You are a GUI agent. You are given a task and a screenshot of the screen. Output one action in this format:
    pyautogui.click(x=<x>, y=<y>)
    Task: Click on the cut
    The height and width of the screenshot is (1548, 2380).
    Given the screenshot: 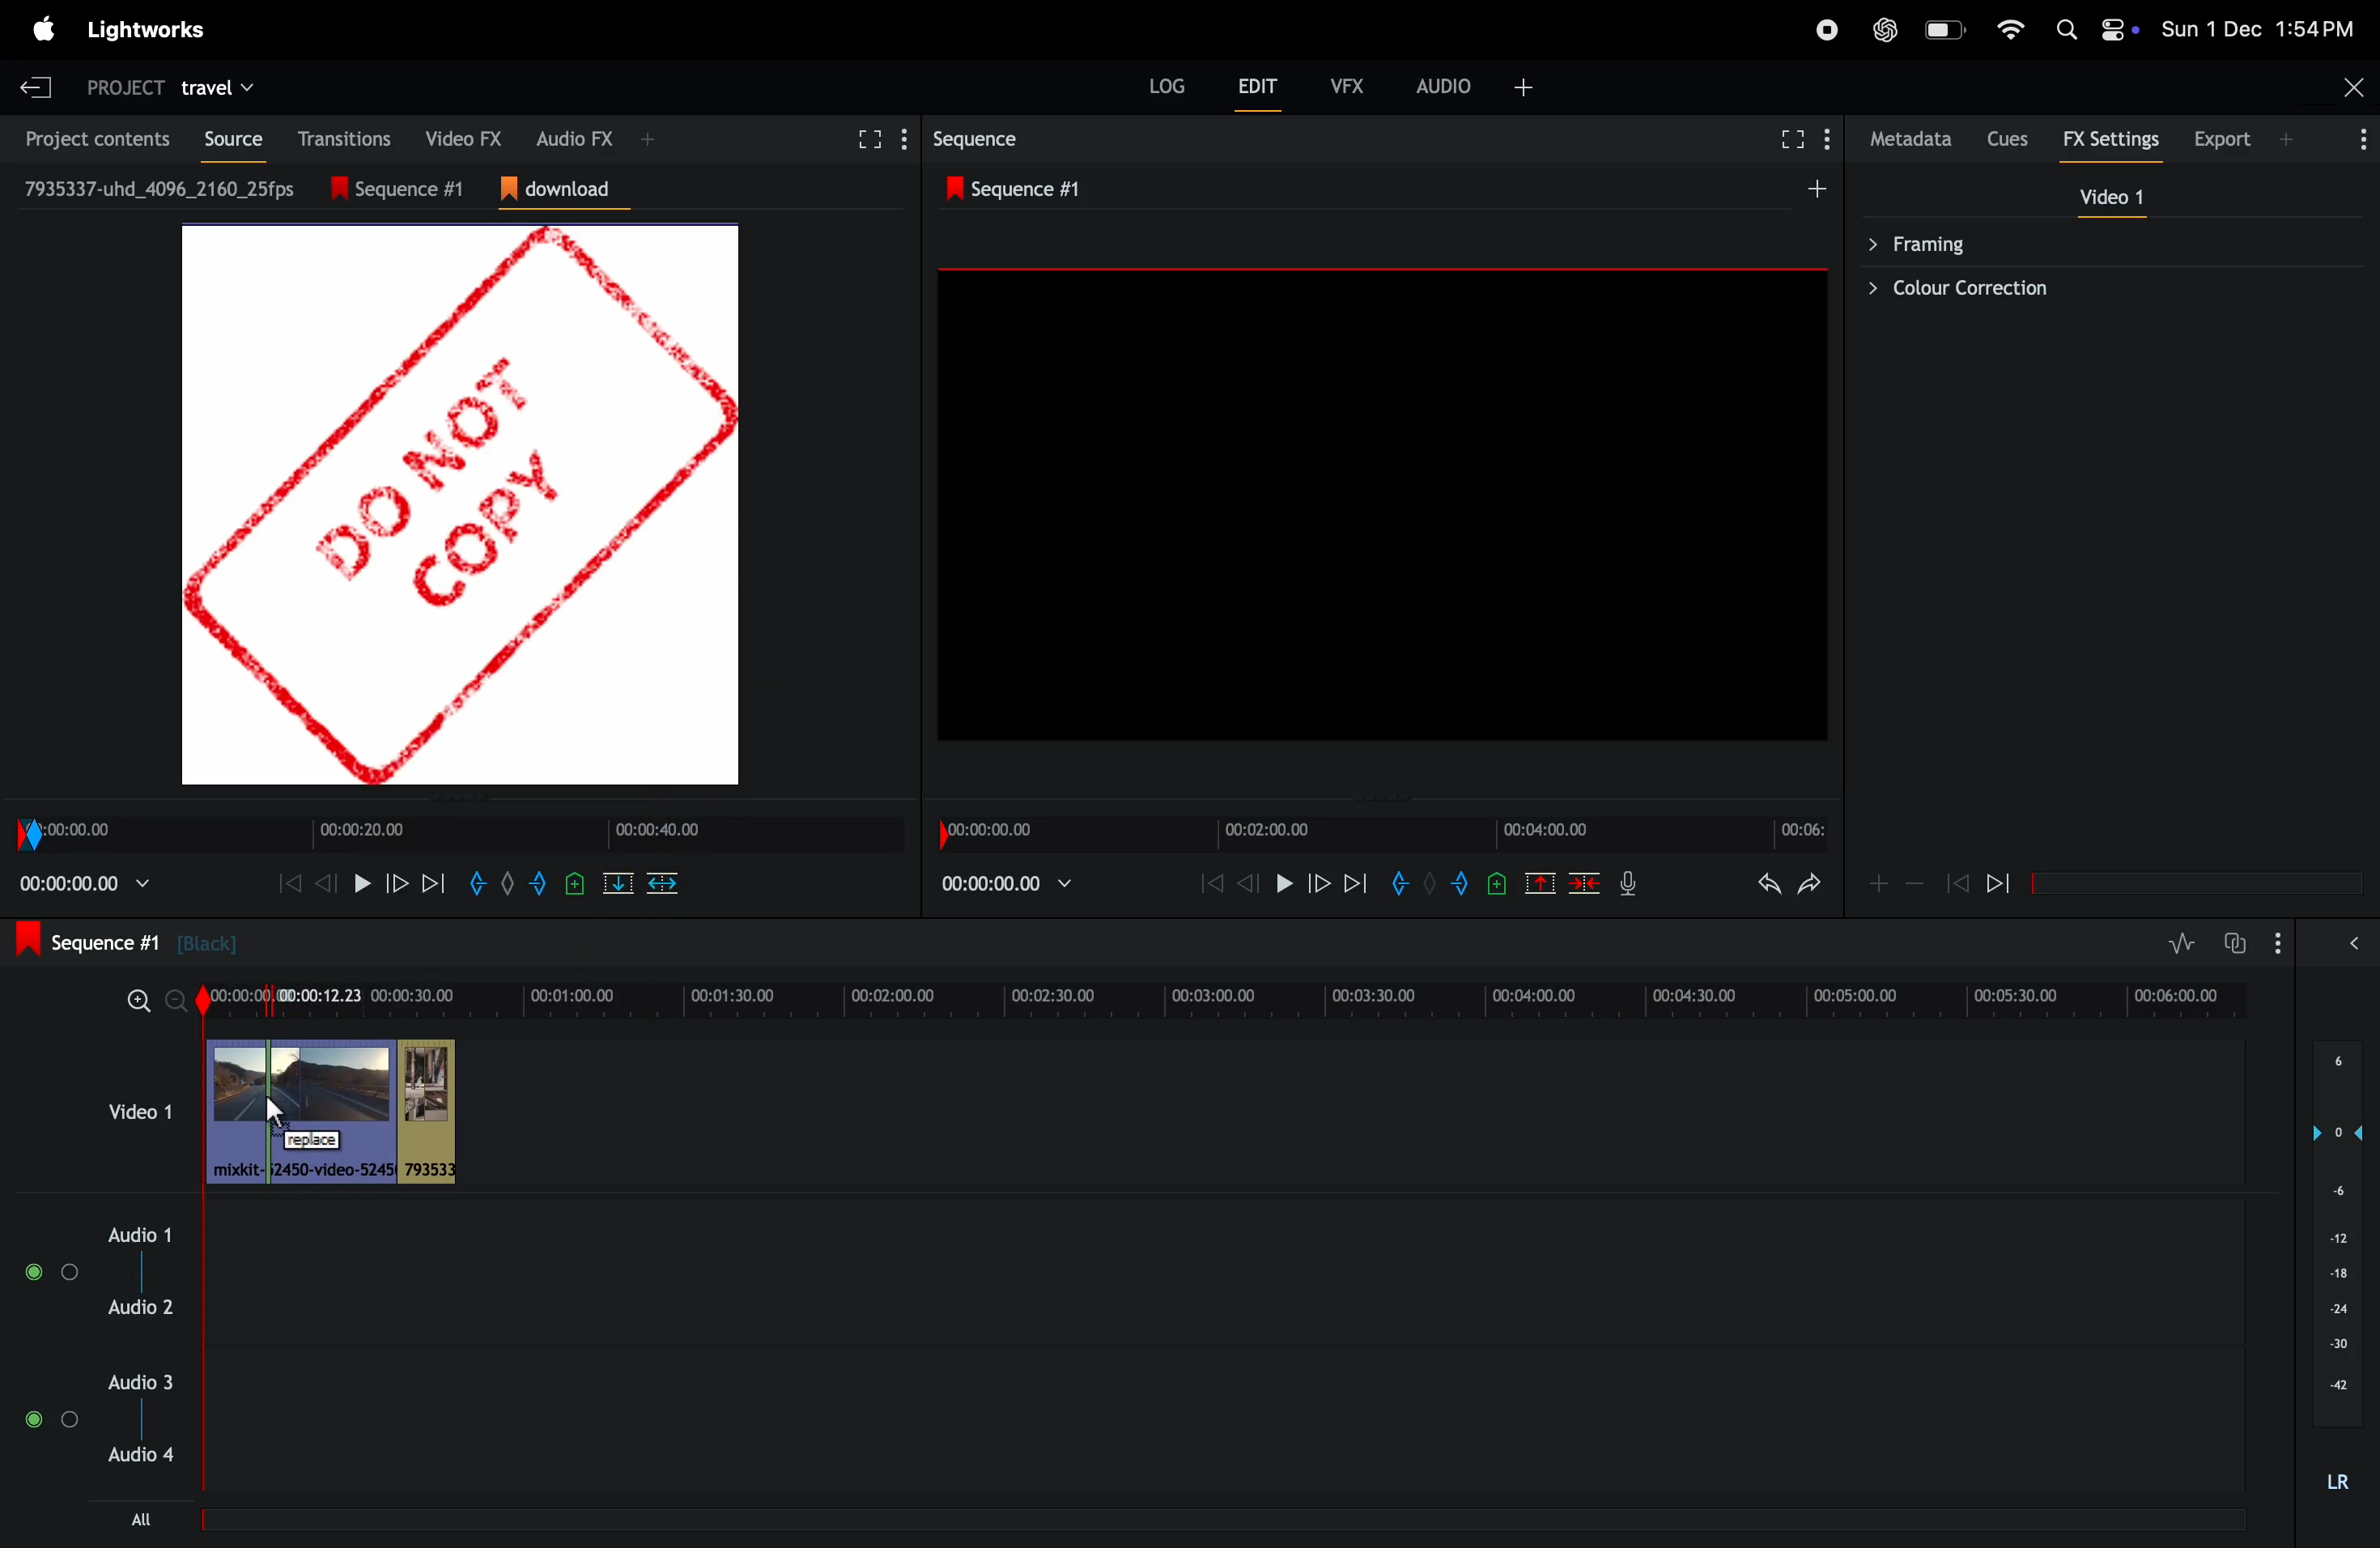 What is the action you would take?
    pyautogui.click(x=1540, y=882)
    